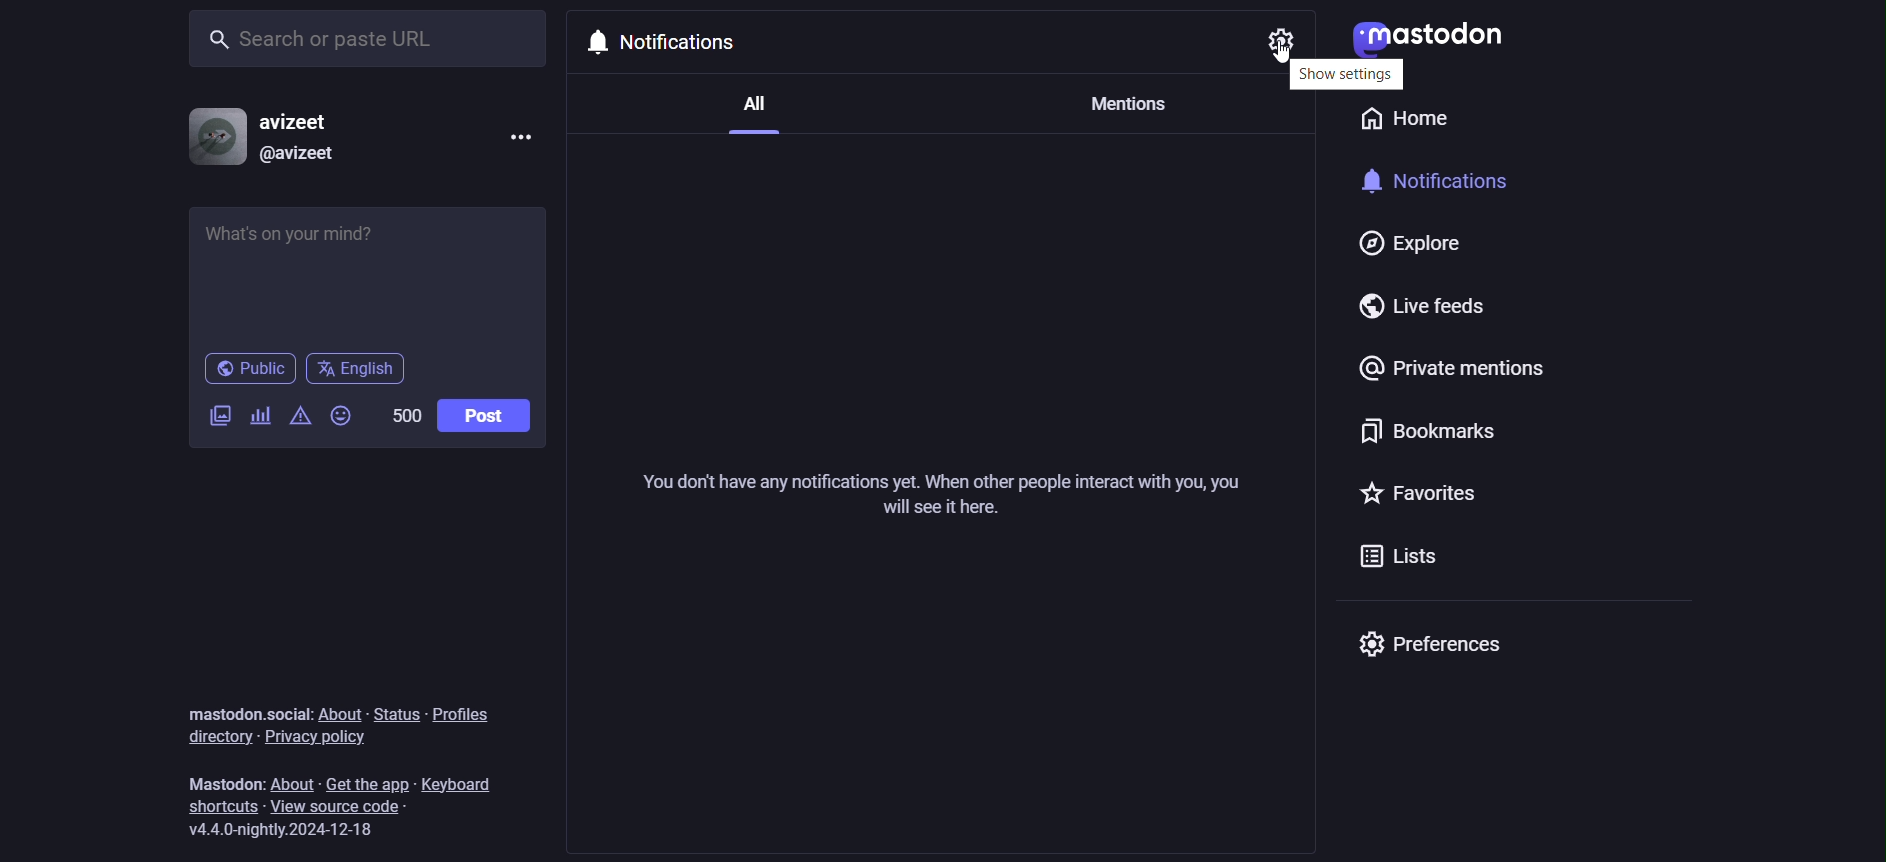 This screenshot has width=1886, height=862. I want to click on profiles, so click(464, 713).